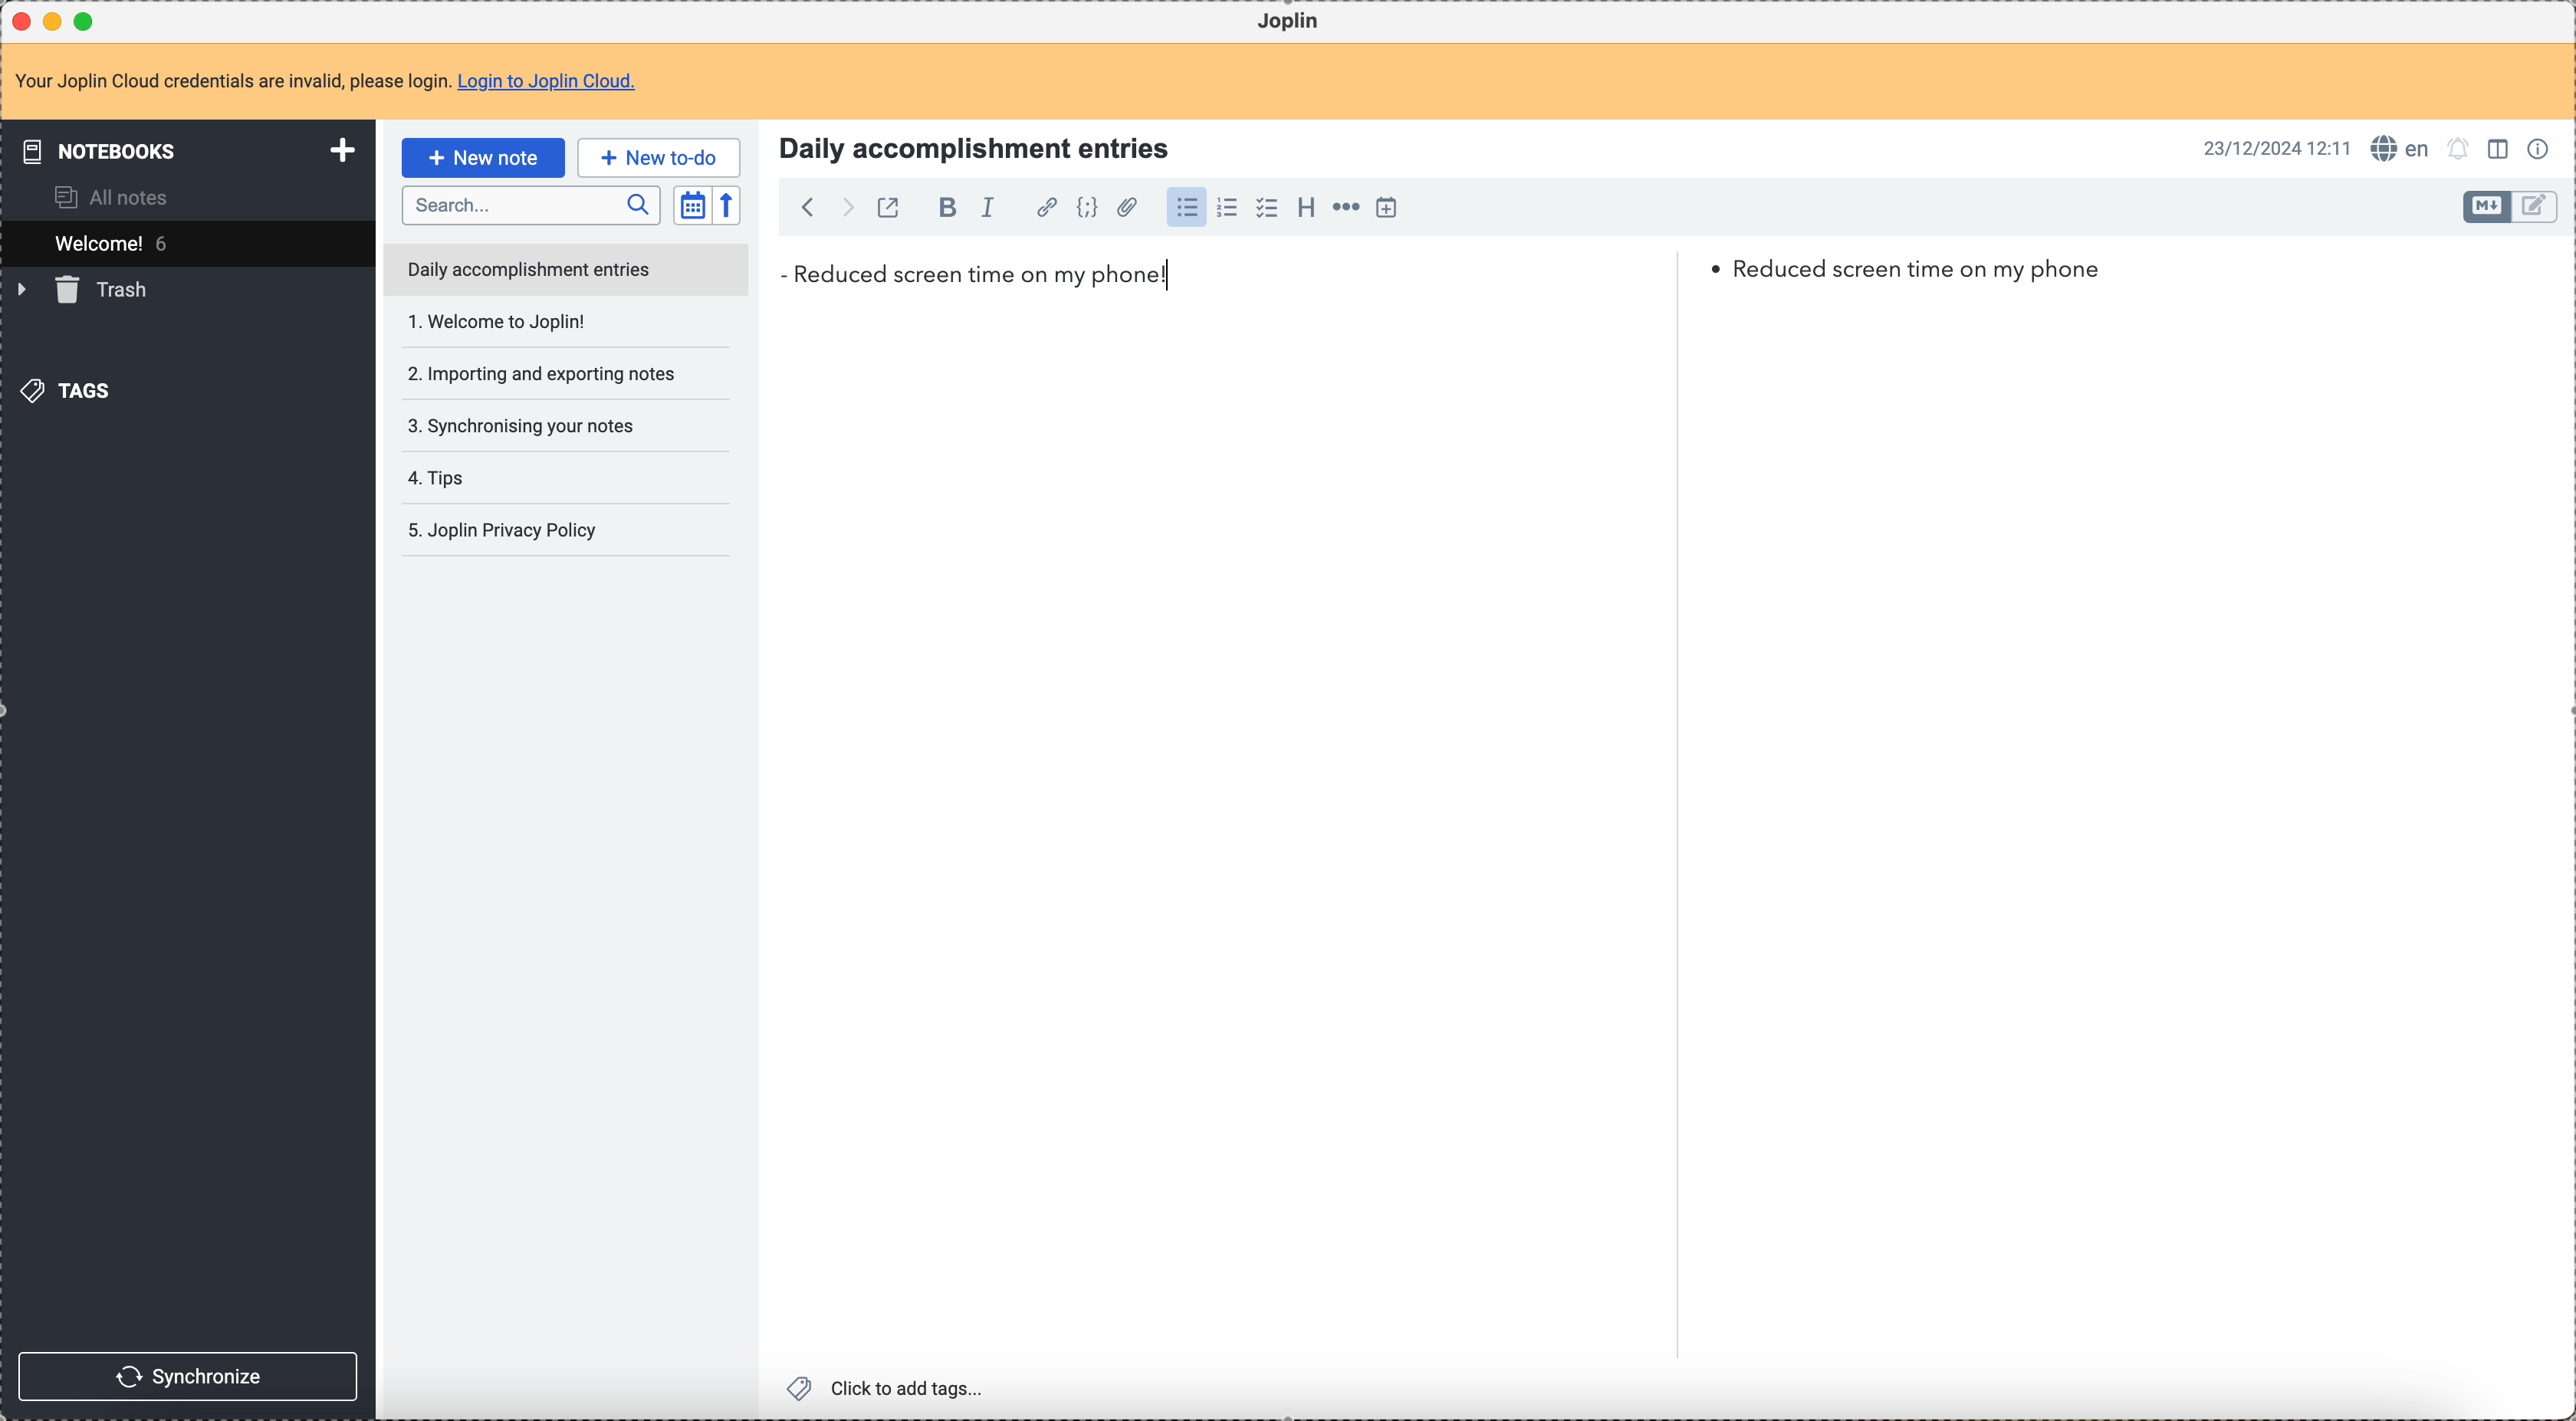  I want to click on Joplin, so click(1291, 22).